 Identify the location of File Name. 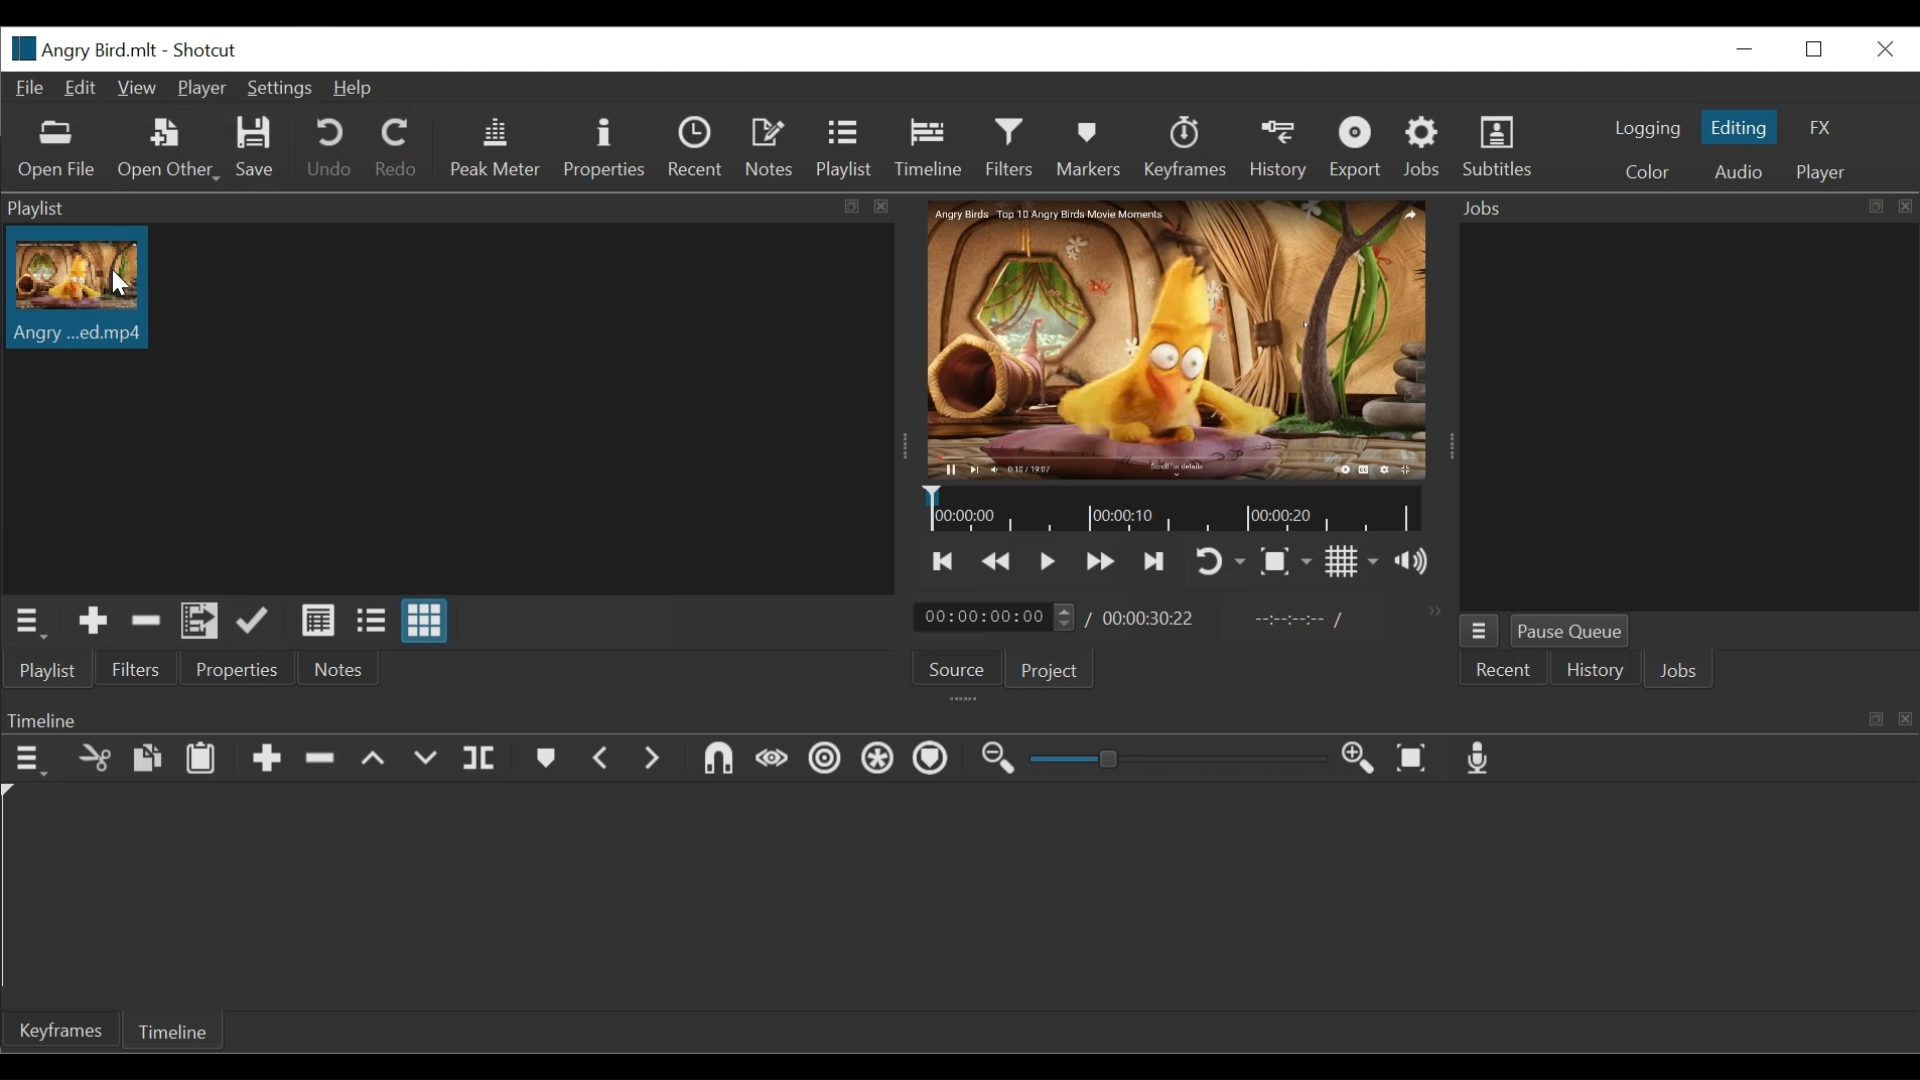
(79, 48).